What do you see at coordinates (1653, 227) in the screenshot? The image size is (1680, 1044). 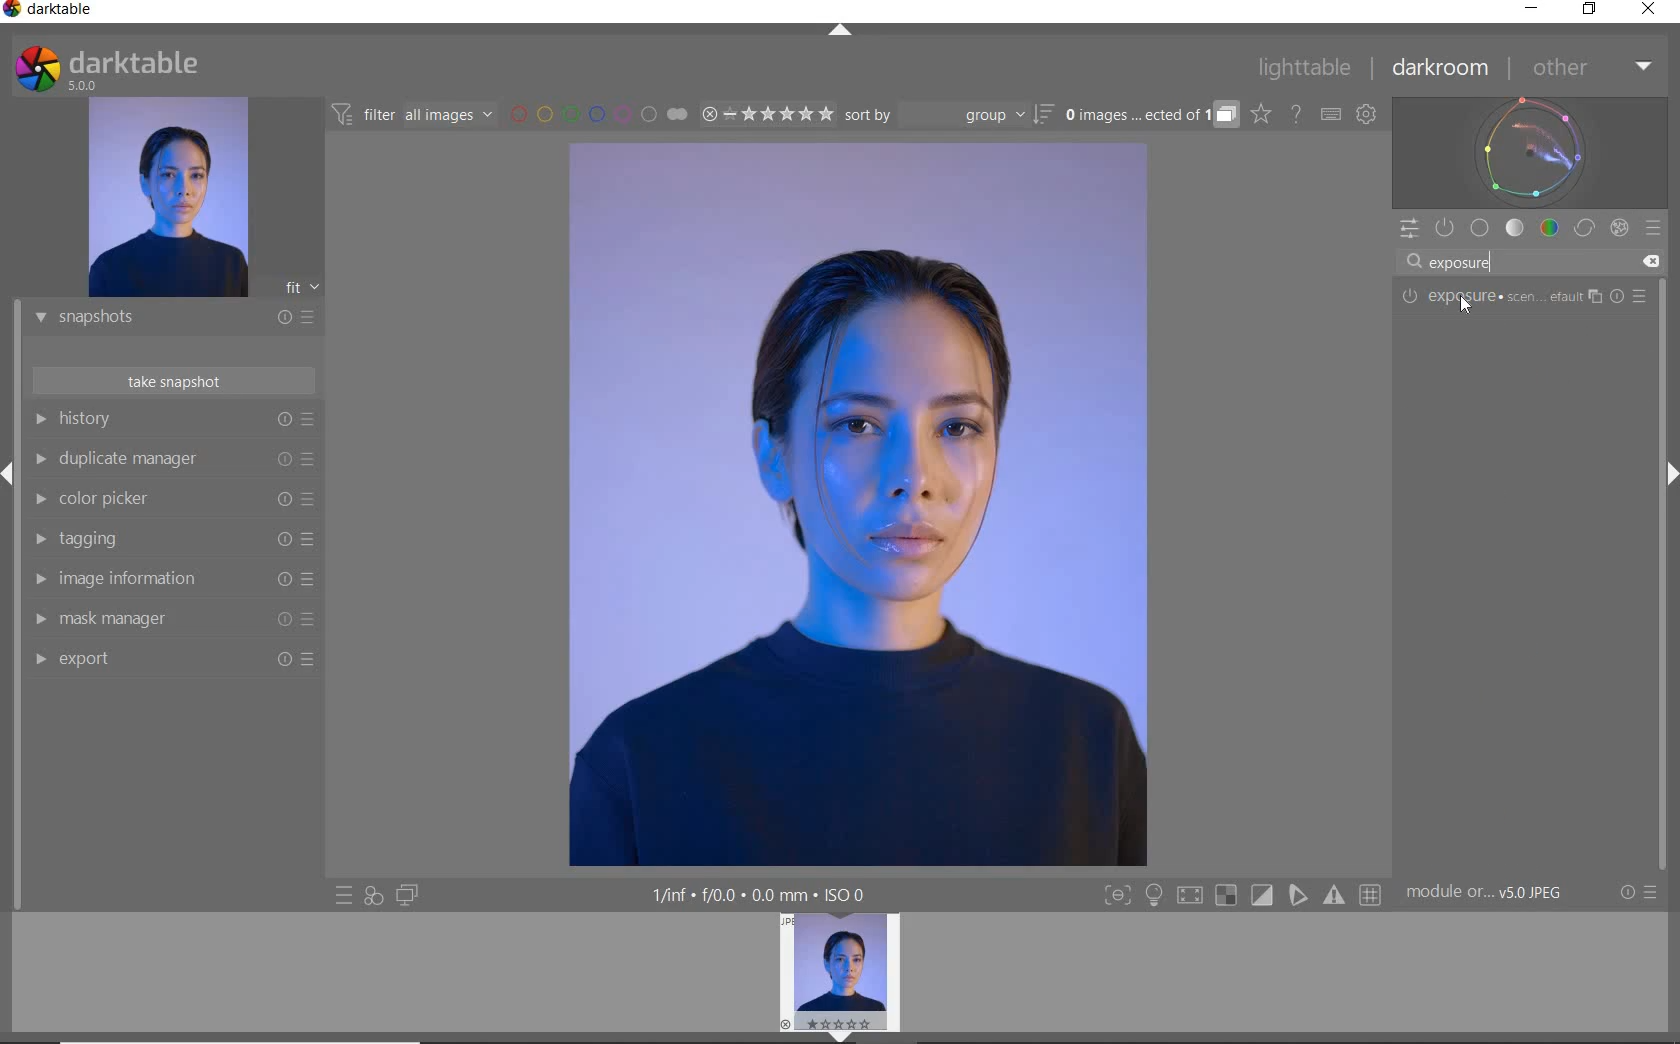 I see `PRESETS` at bounding box center [1653, 227].